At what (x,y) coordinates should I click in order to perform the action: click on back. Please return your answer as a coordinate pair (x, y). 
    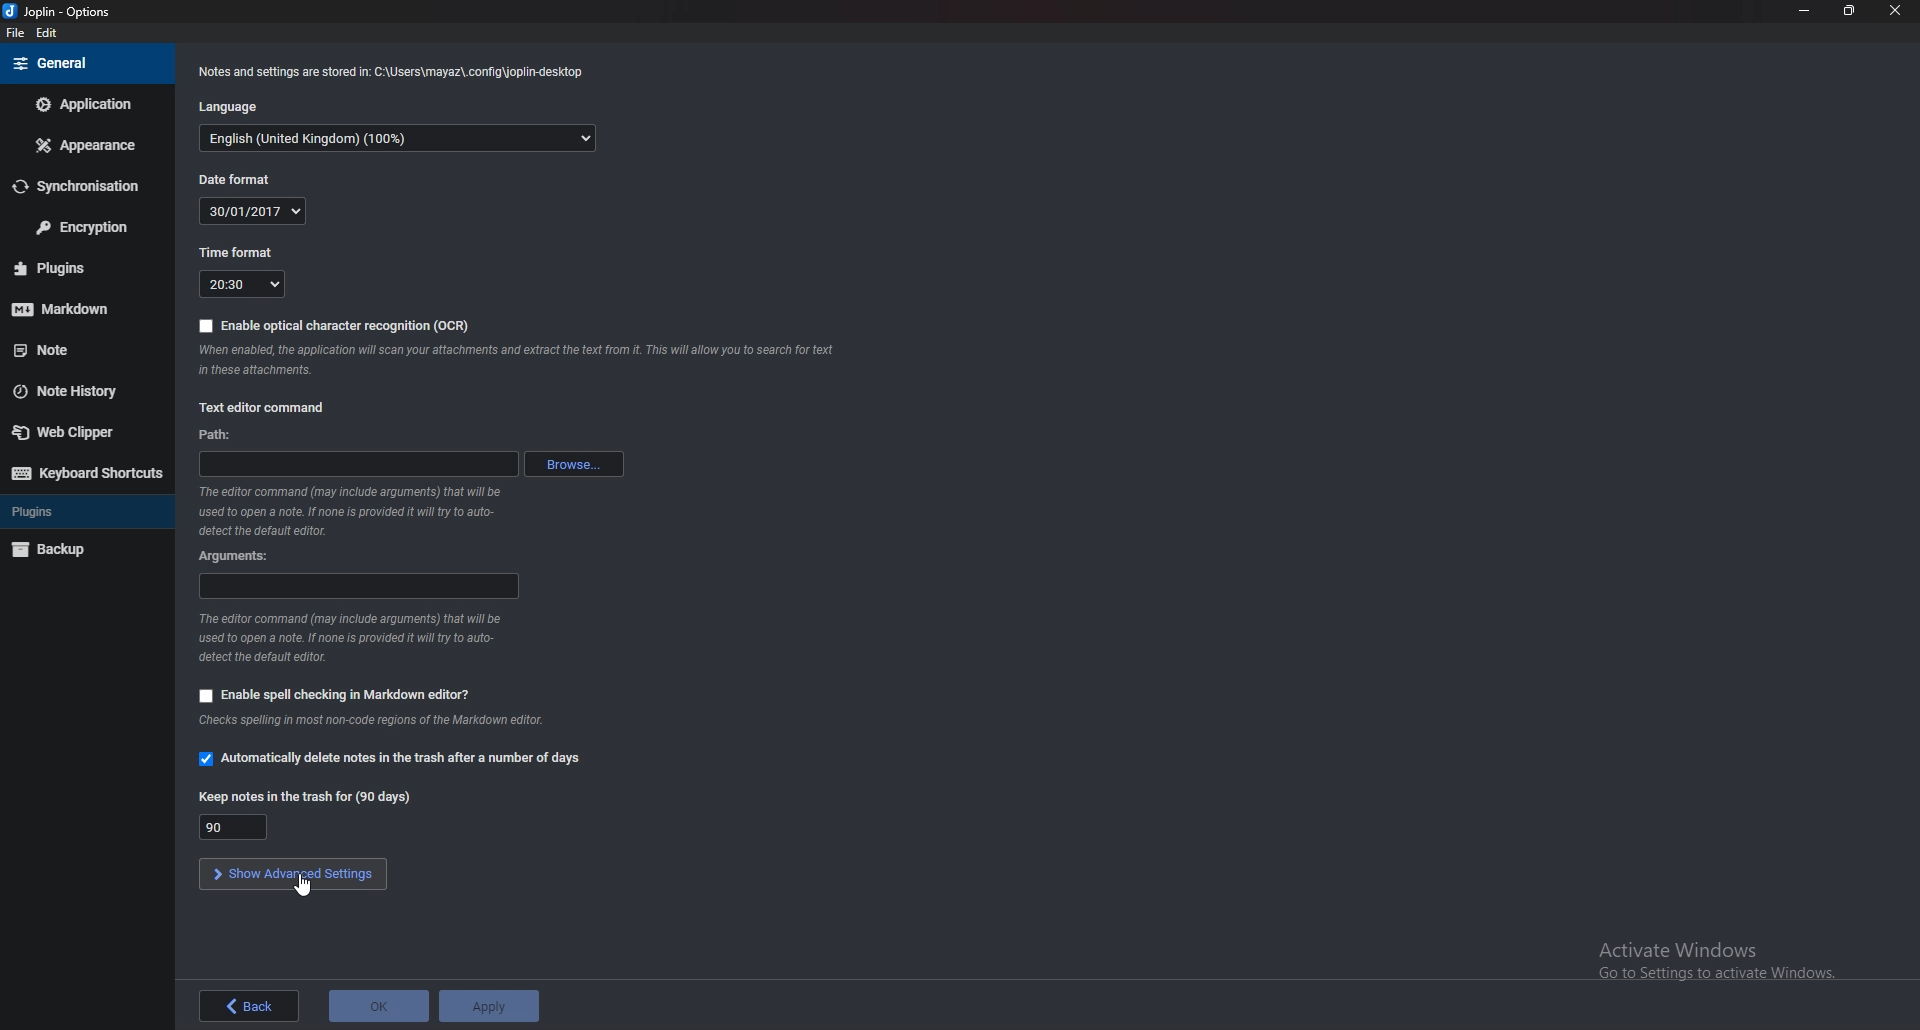
    Looking at the image, I should click on (248, 1006).